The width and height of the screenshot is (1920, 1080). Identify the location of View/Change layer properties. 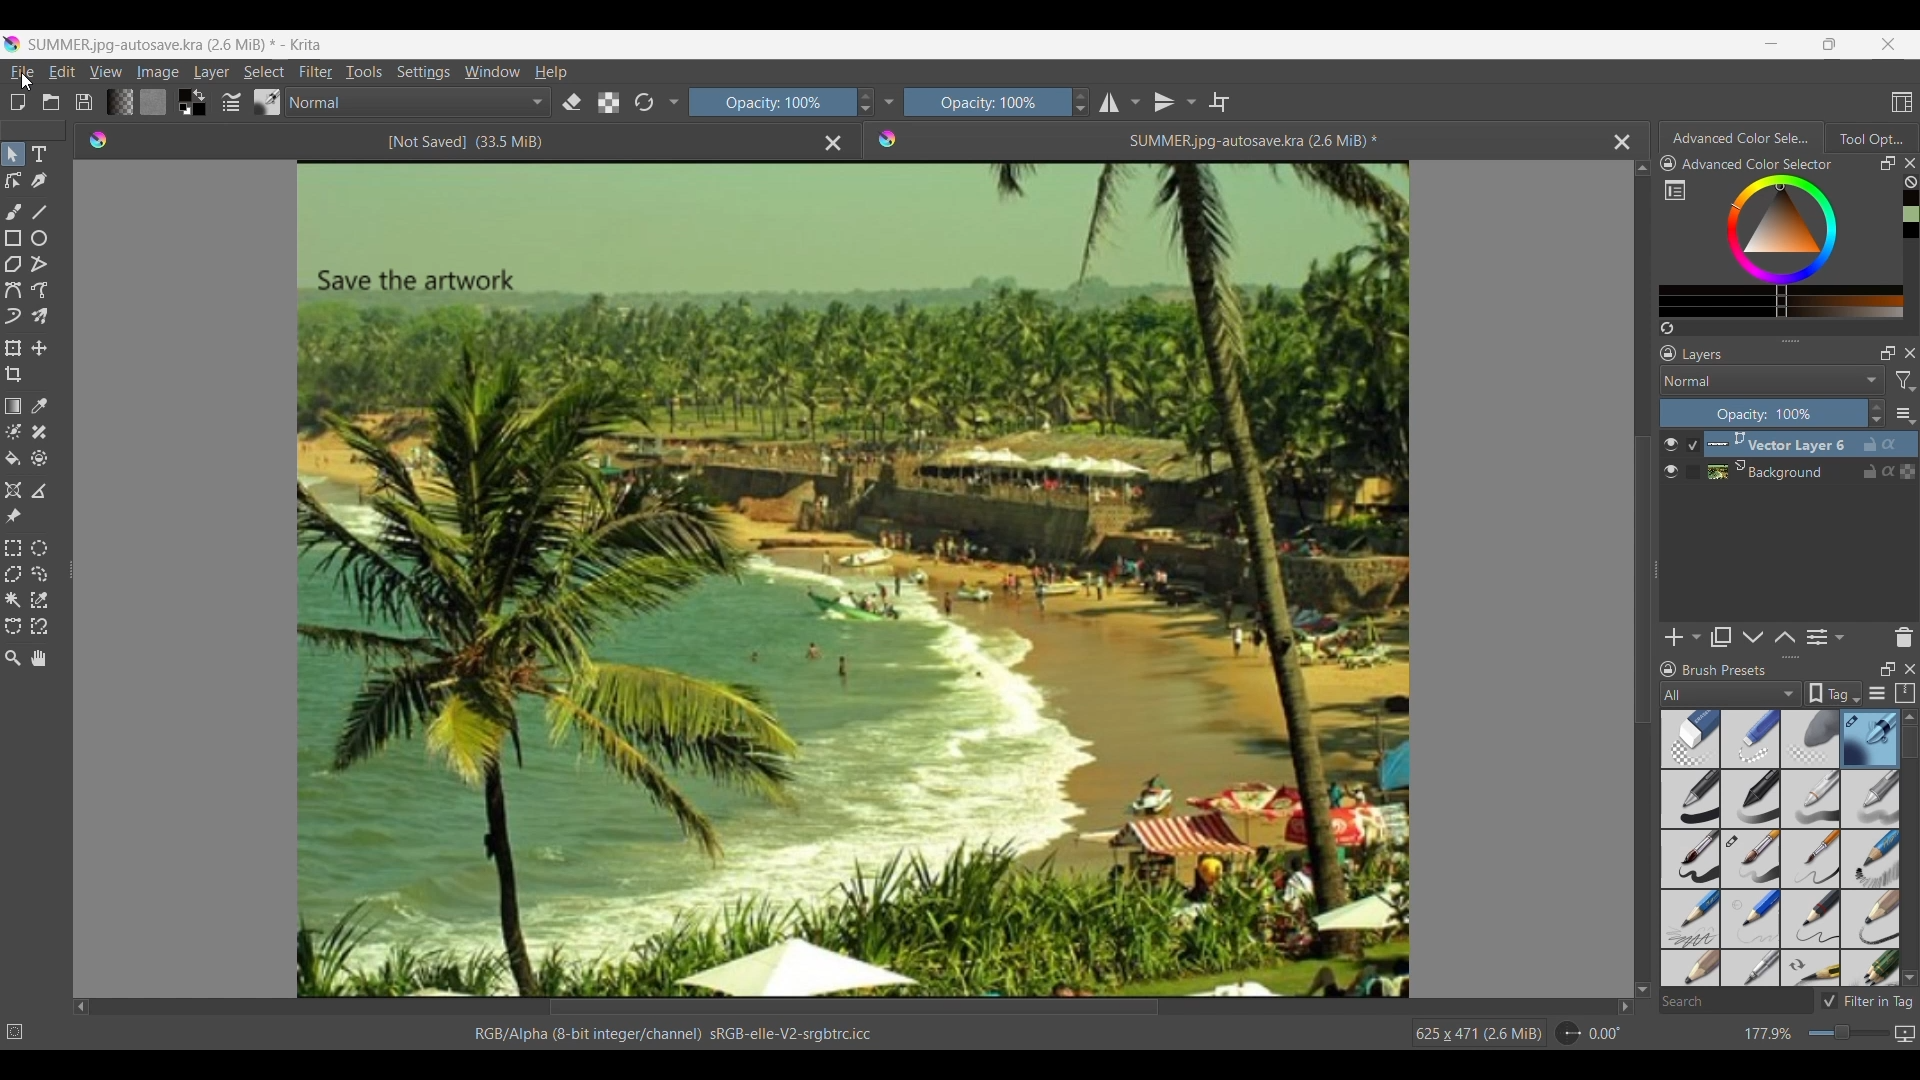
(1825, 637).